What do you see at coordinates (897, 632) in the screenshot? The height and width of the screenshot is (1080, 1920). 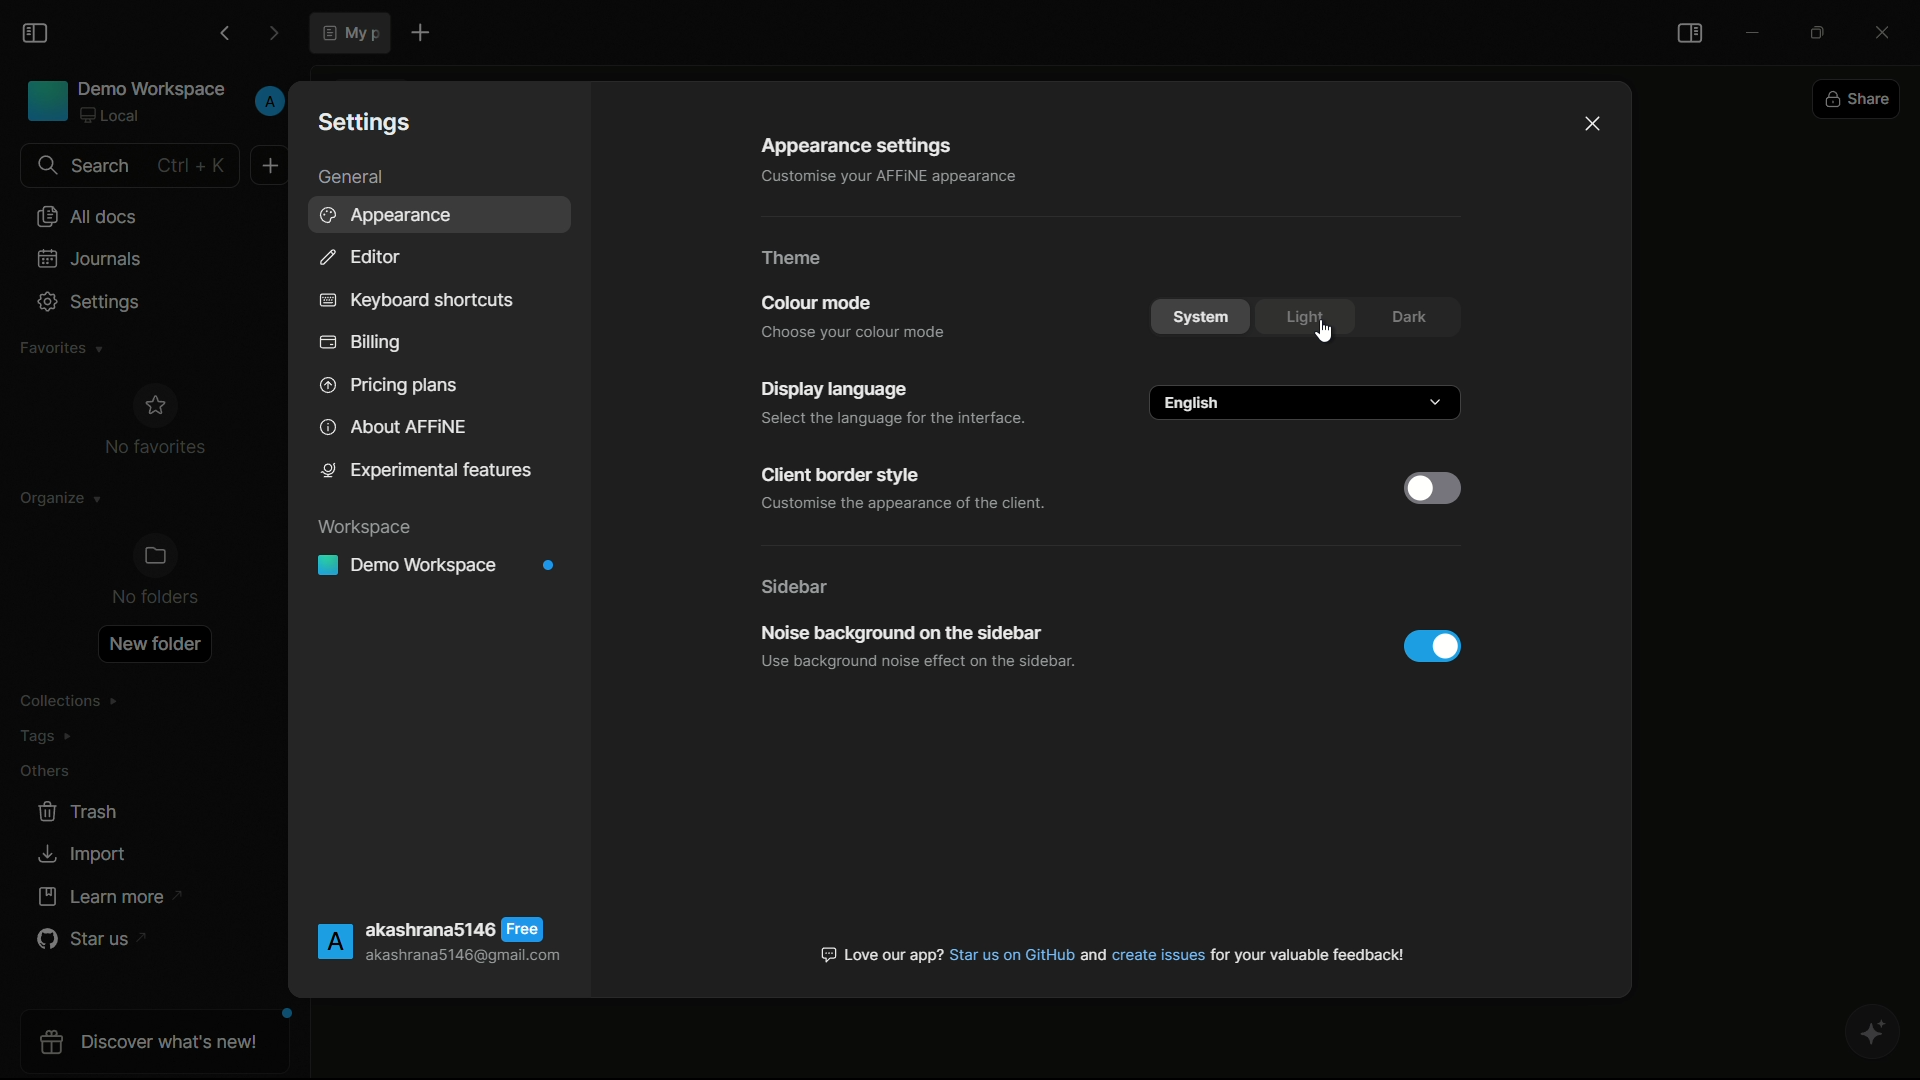 I see `noise background on the sidebar` at bounding box center [897, 632].